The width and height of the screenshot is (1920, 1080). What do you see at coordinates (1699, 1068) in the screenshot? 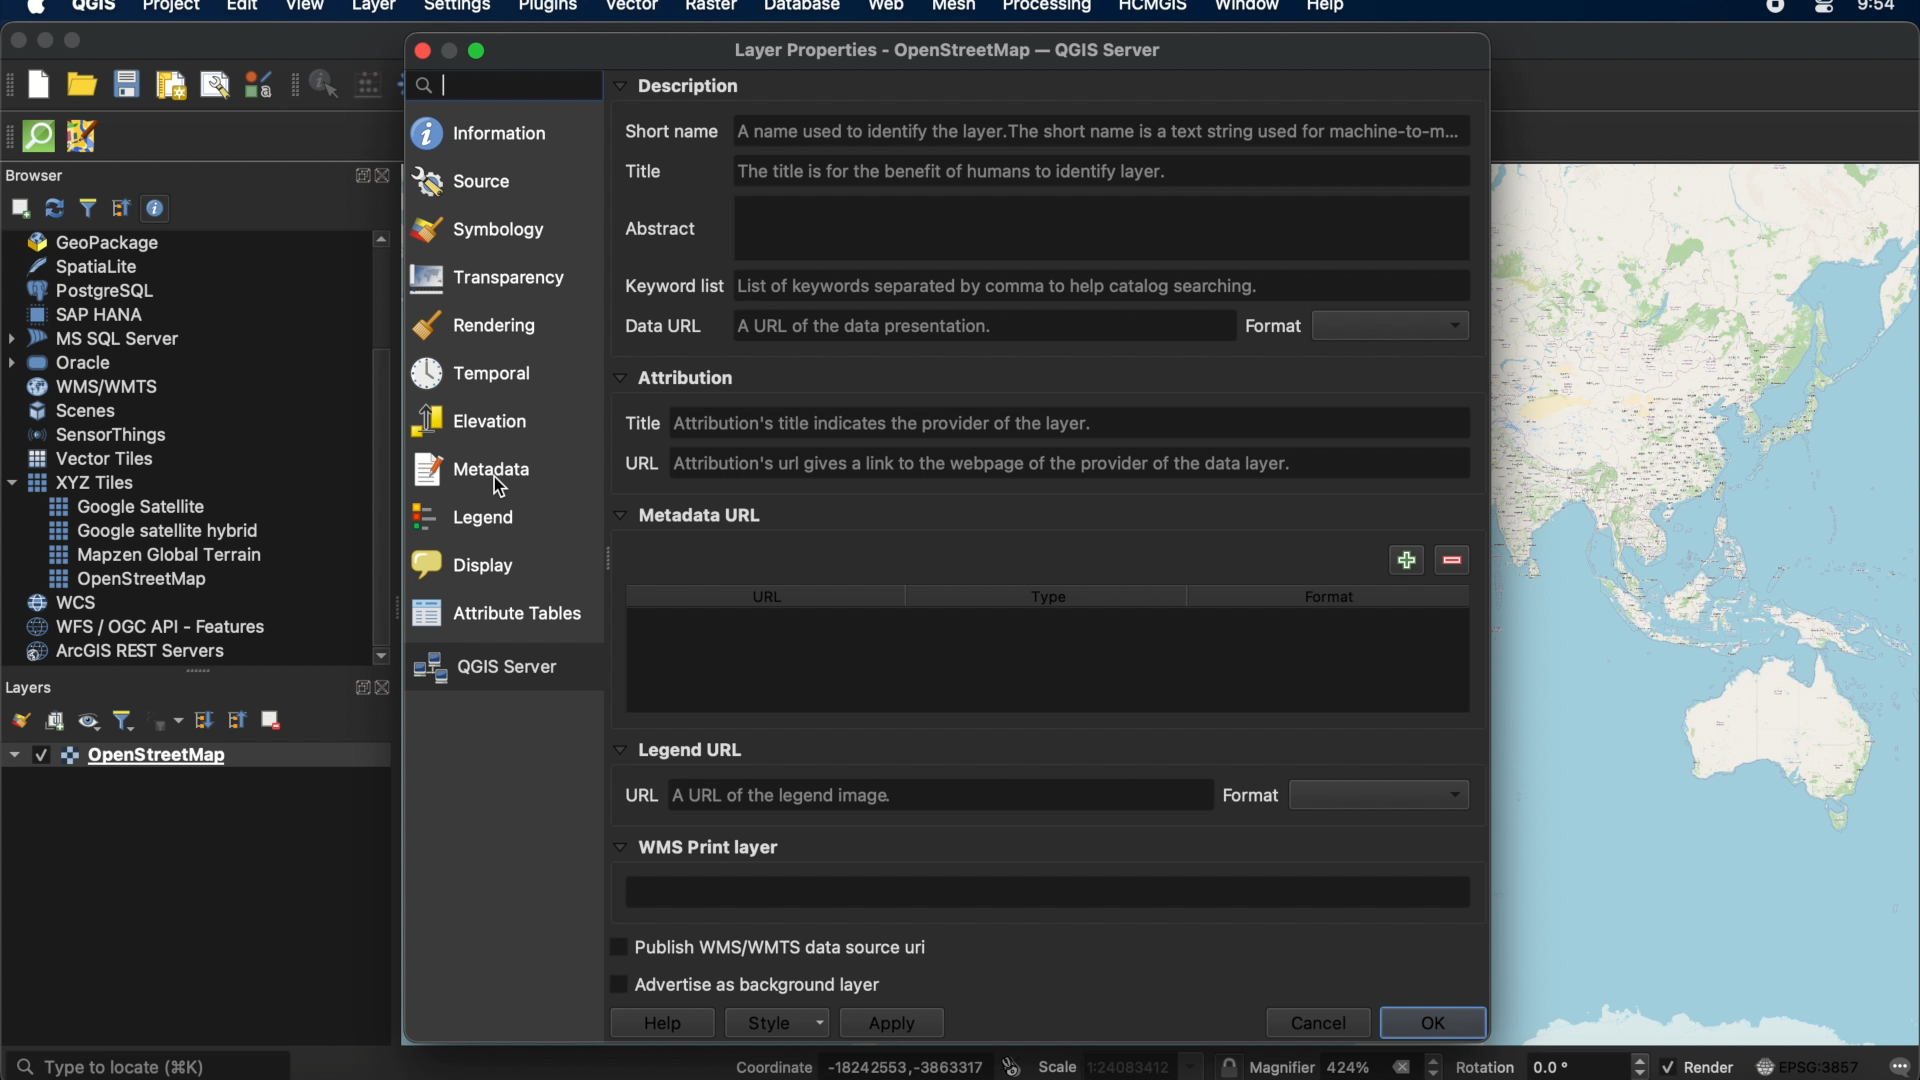
I see `render` at bounding box center [1699, 1068].